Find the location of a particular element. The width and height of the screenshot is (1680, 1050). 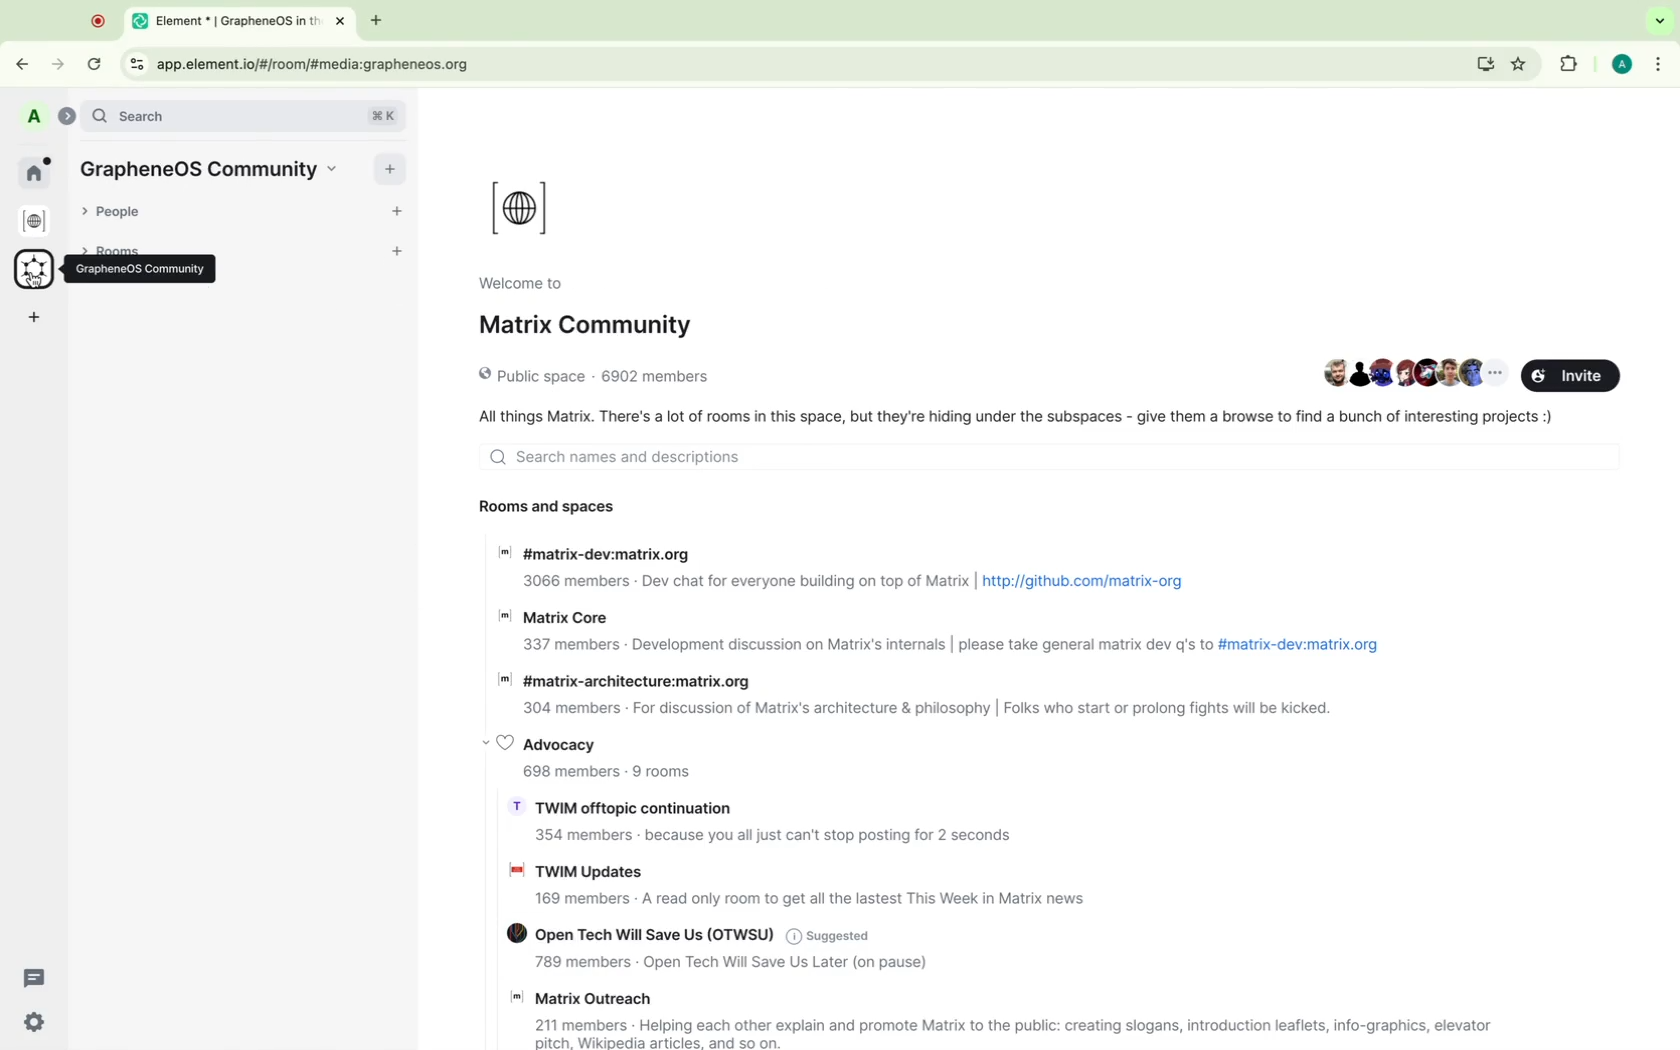

789 members - Open tech will save us later (on pause) is located at coordinates (722, 964).